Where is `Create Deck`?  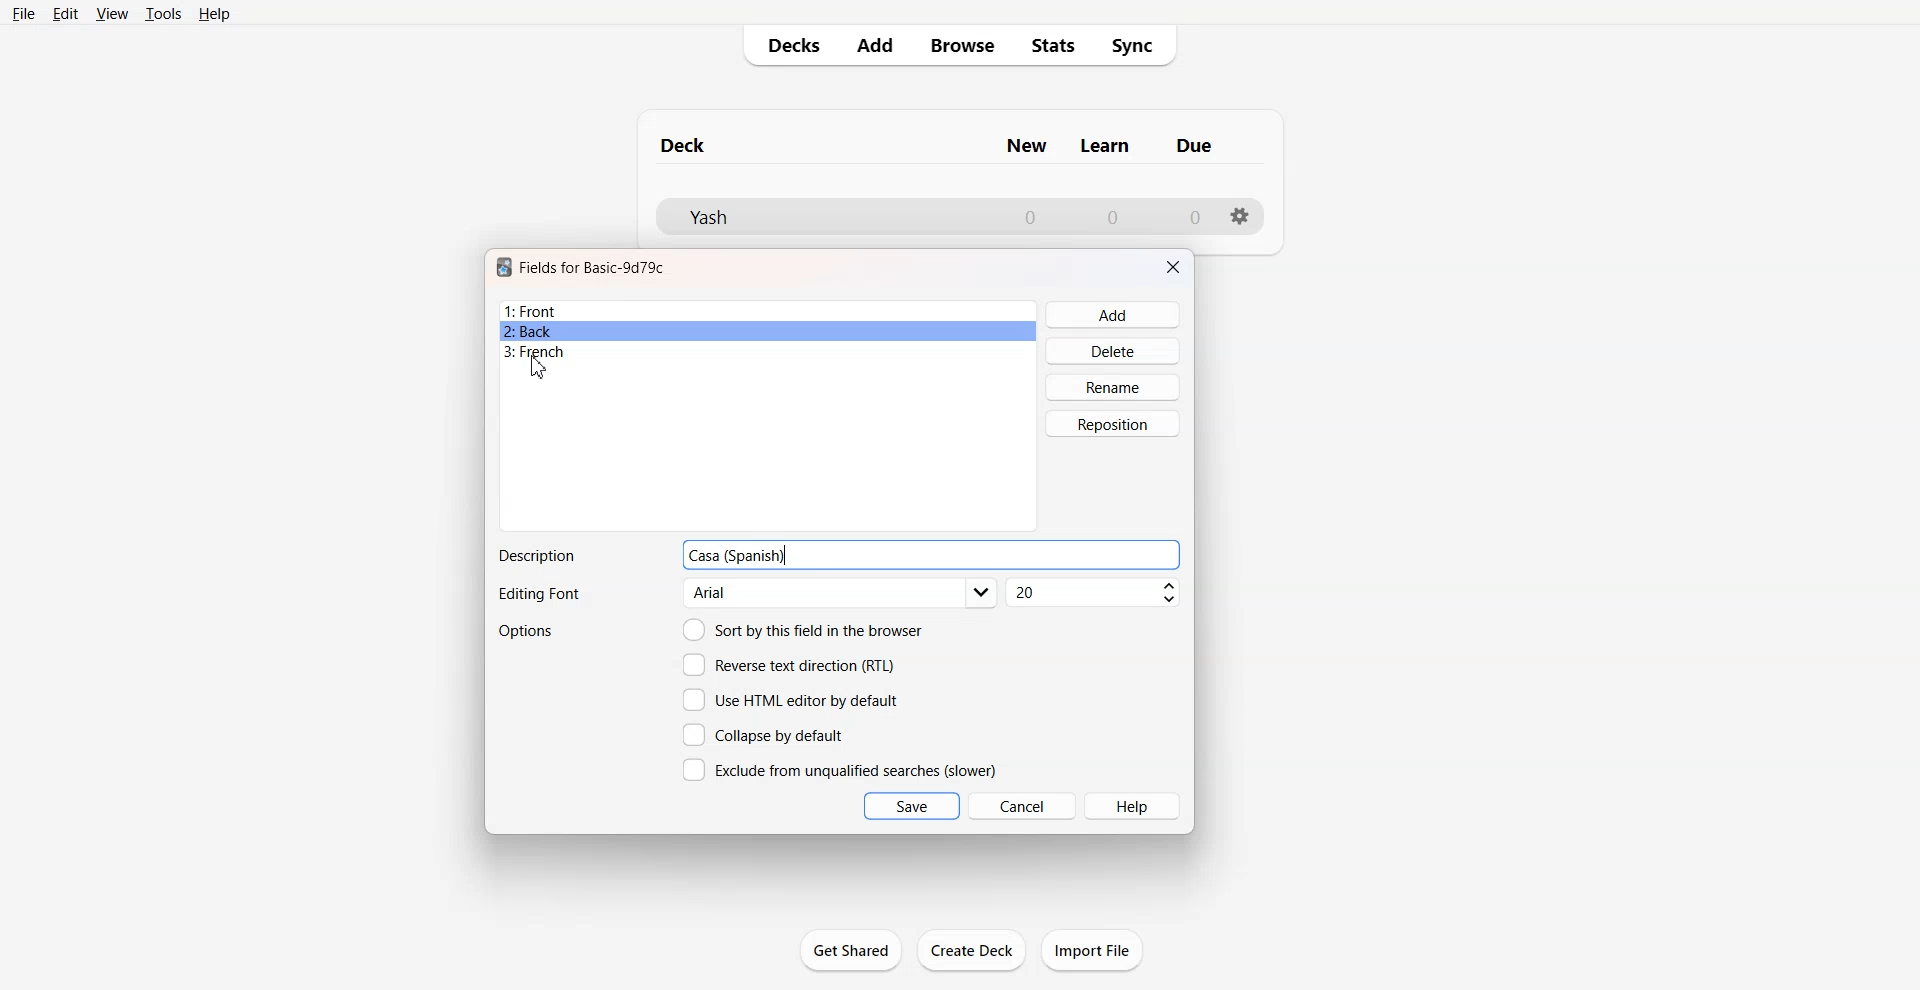 Create Deck is located at coordinates (973, 949).